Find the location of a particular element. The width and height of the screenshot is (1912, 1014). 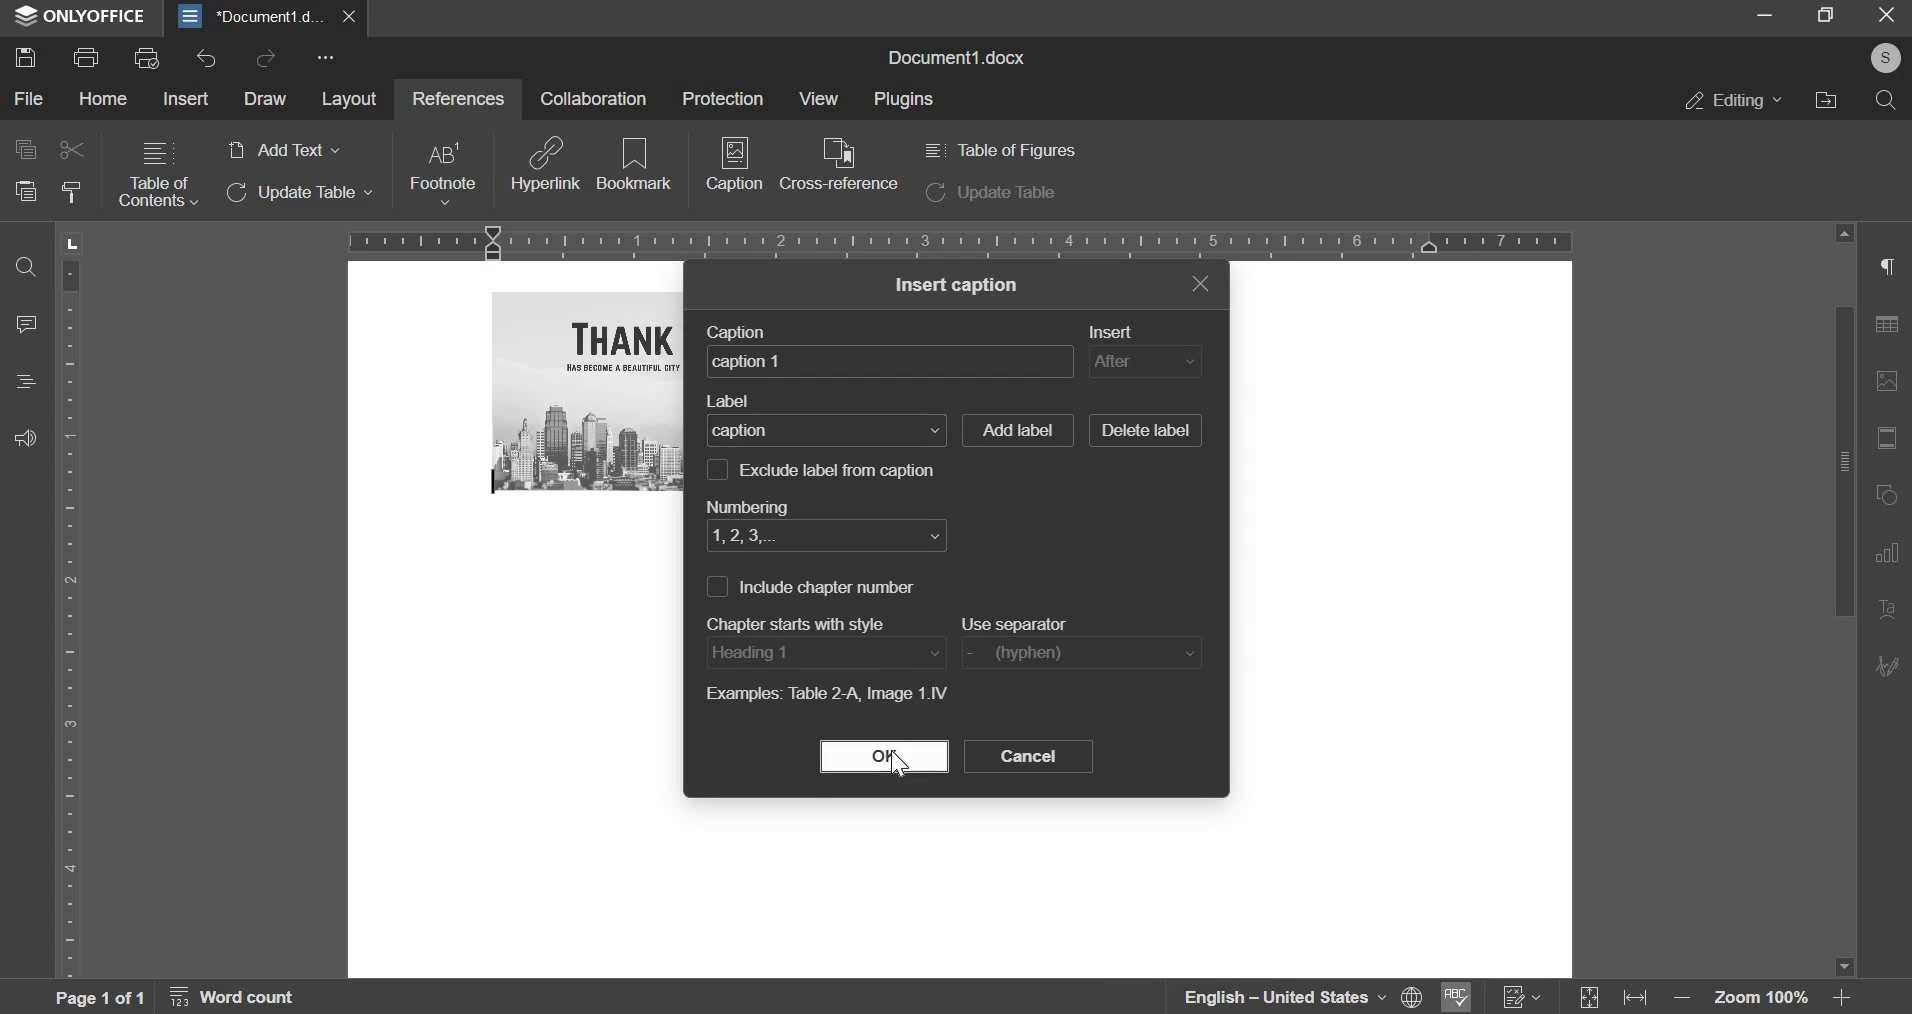

exit is located at coordinates (1200, 282).